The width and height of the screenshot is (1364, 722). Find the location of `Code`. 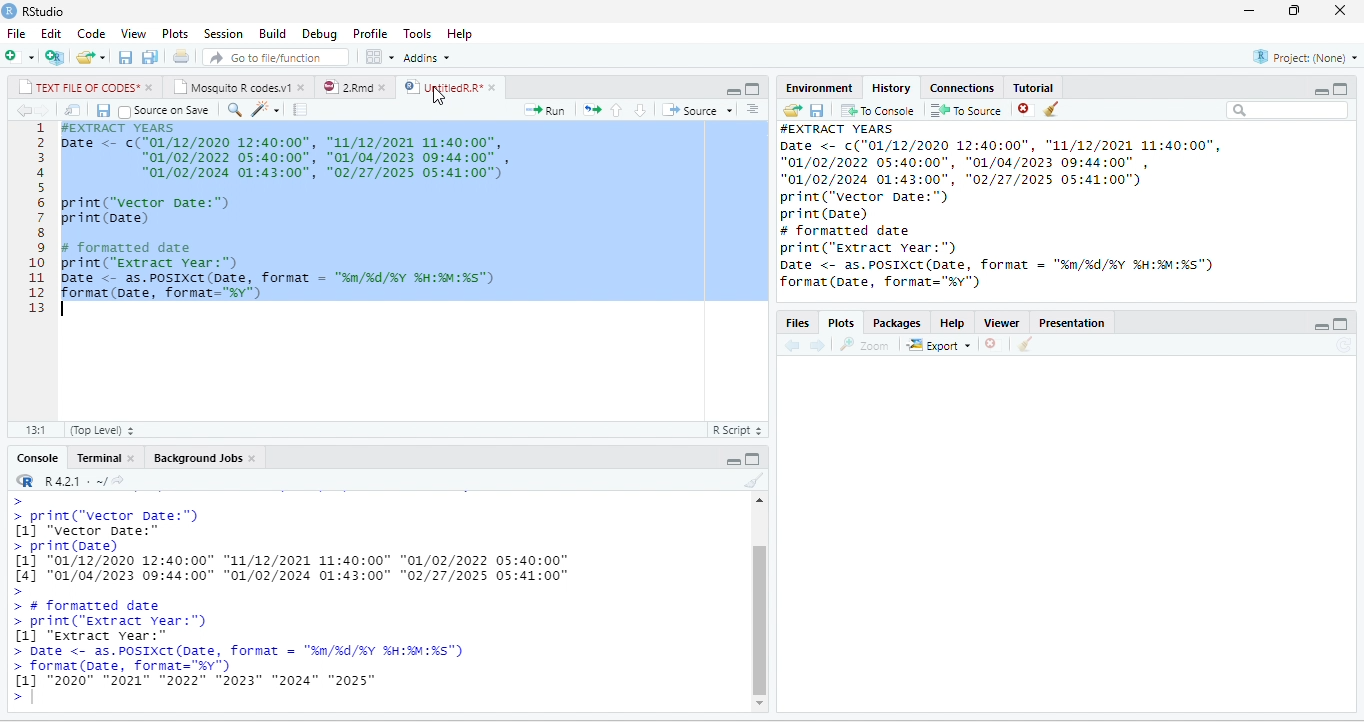

Code is located at coordinates (92, 34).